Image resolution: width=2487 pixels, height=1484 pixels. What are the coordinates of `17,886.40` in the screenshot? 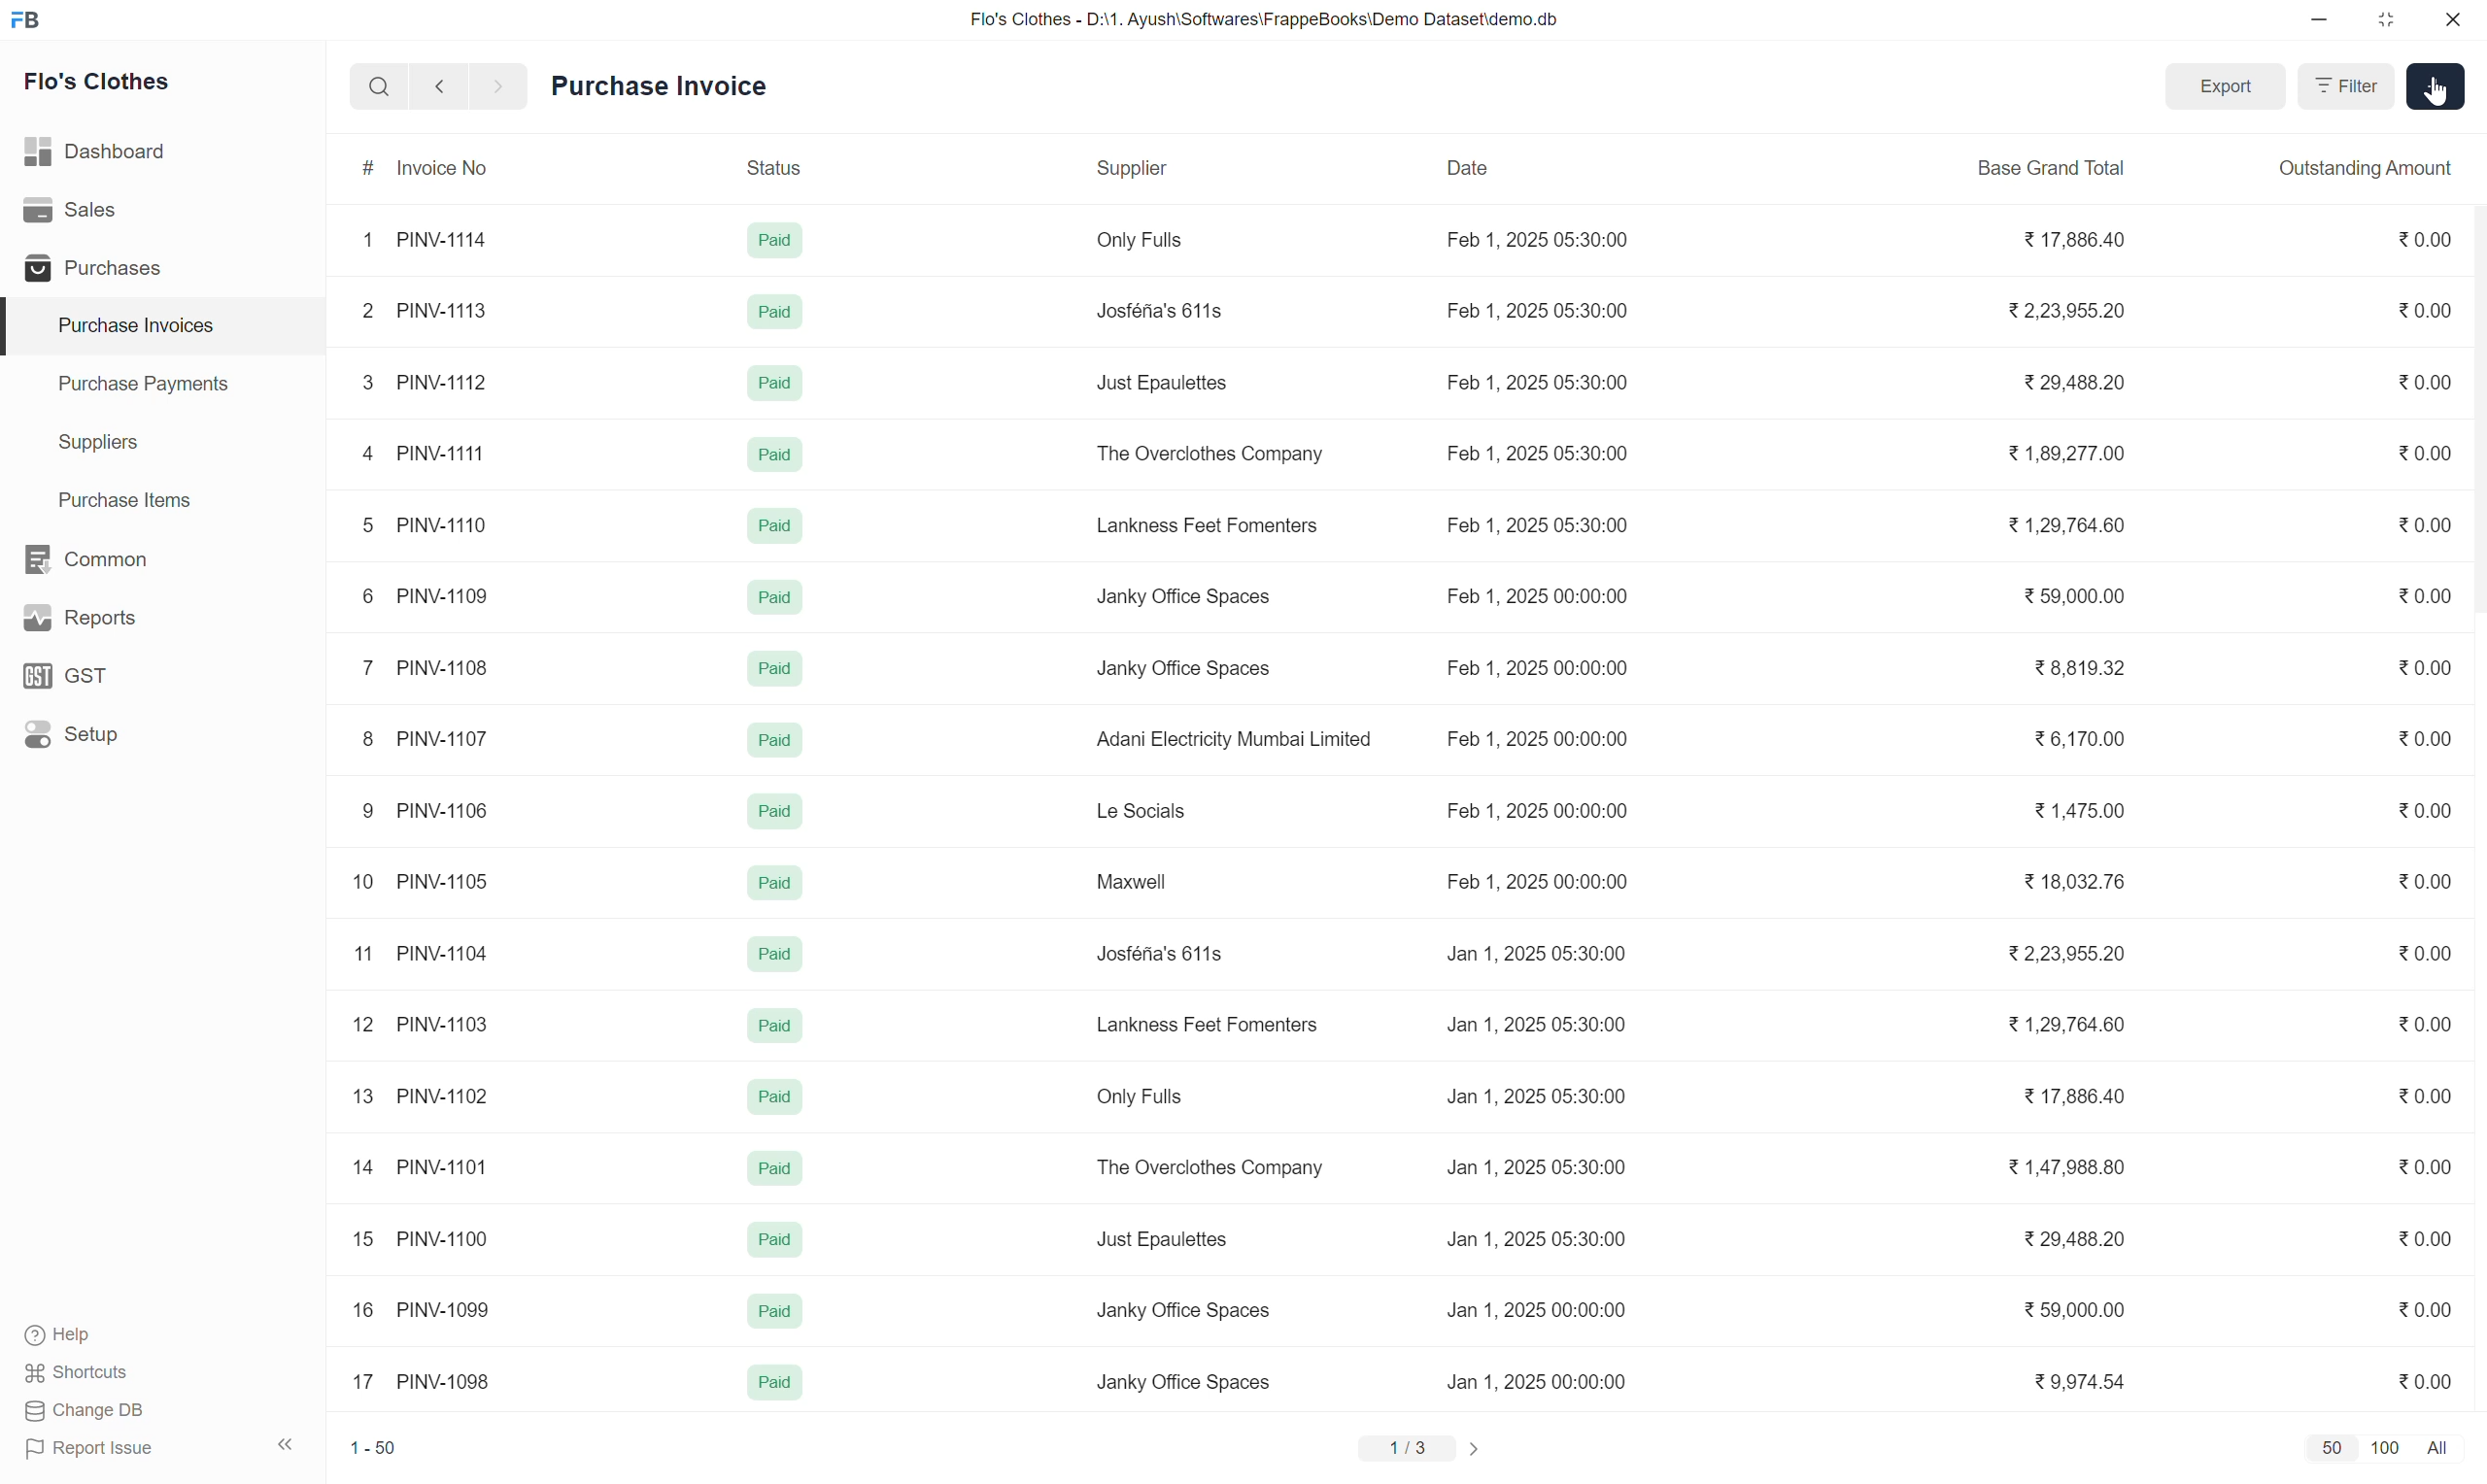 It's located at (2076, 239).